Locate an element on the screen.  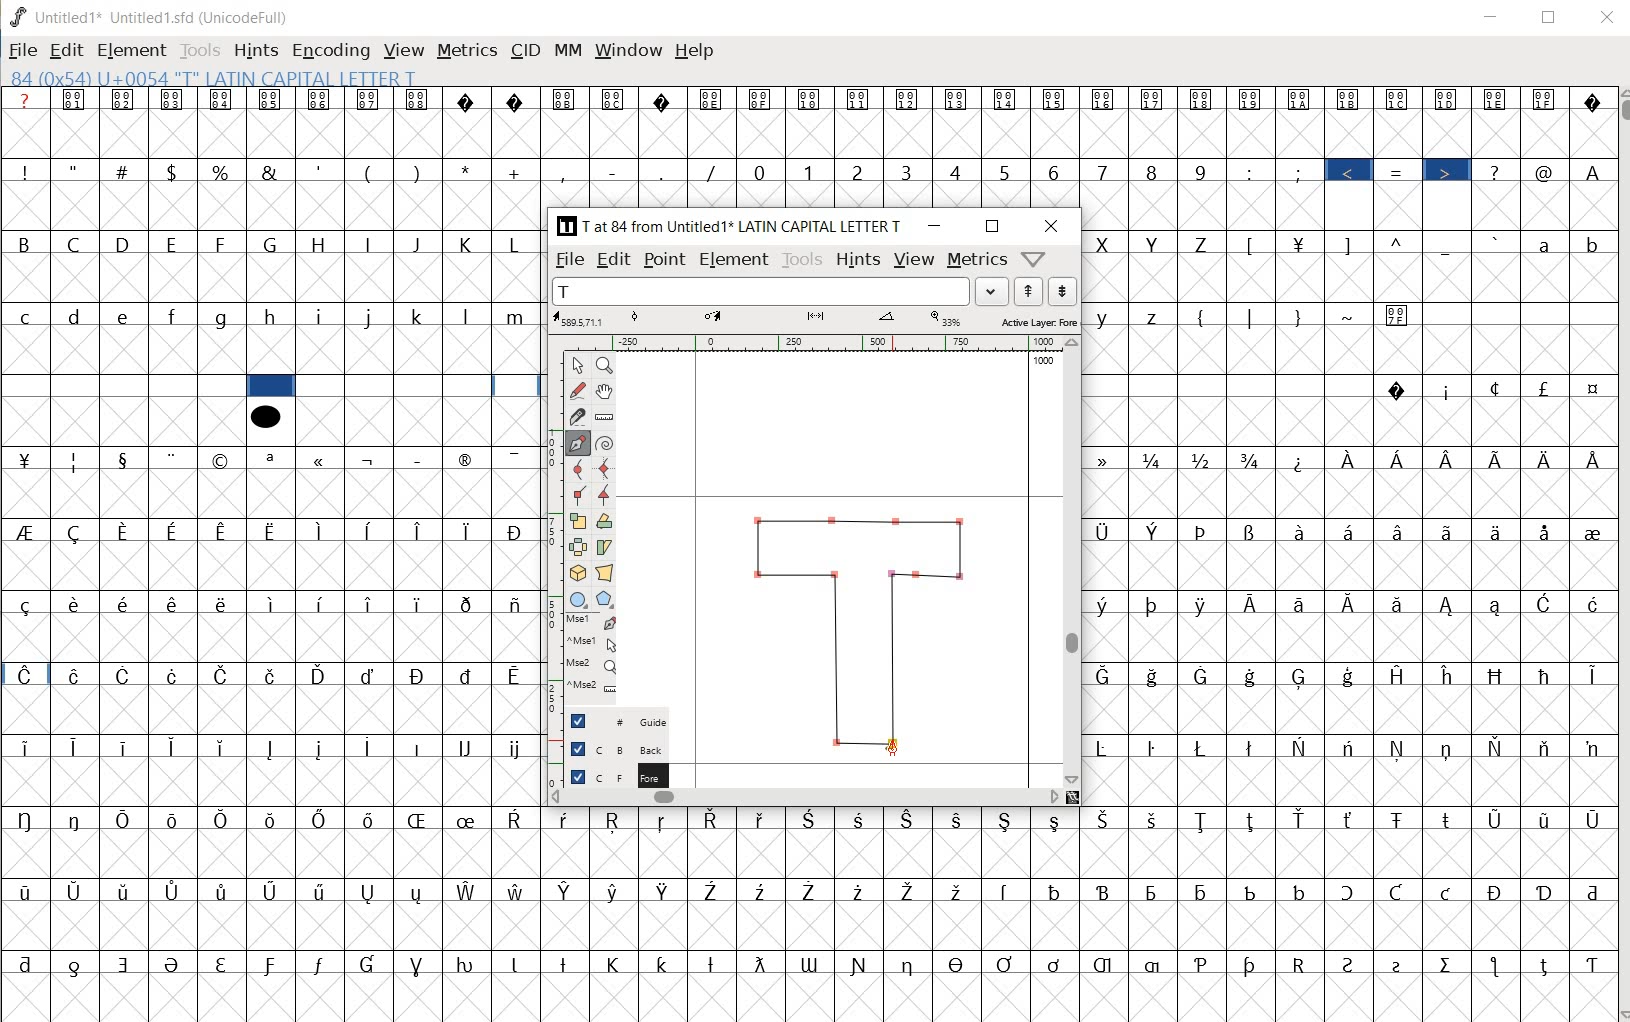
Mouse left button is located at coordinates (593, 623).